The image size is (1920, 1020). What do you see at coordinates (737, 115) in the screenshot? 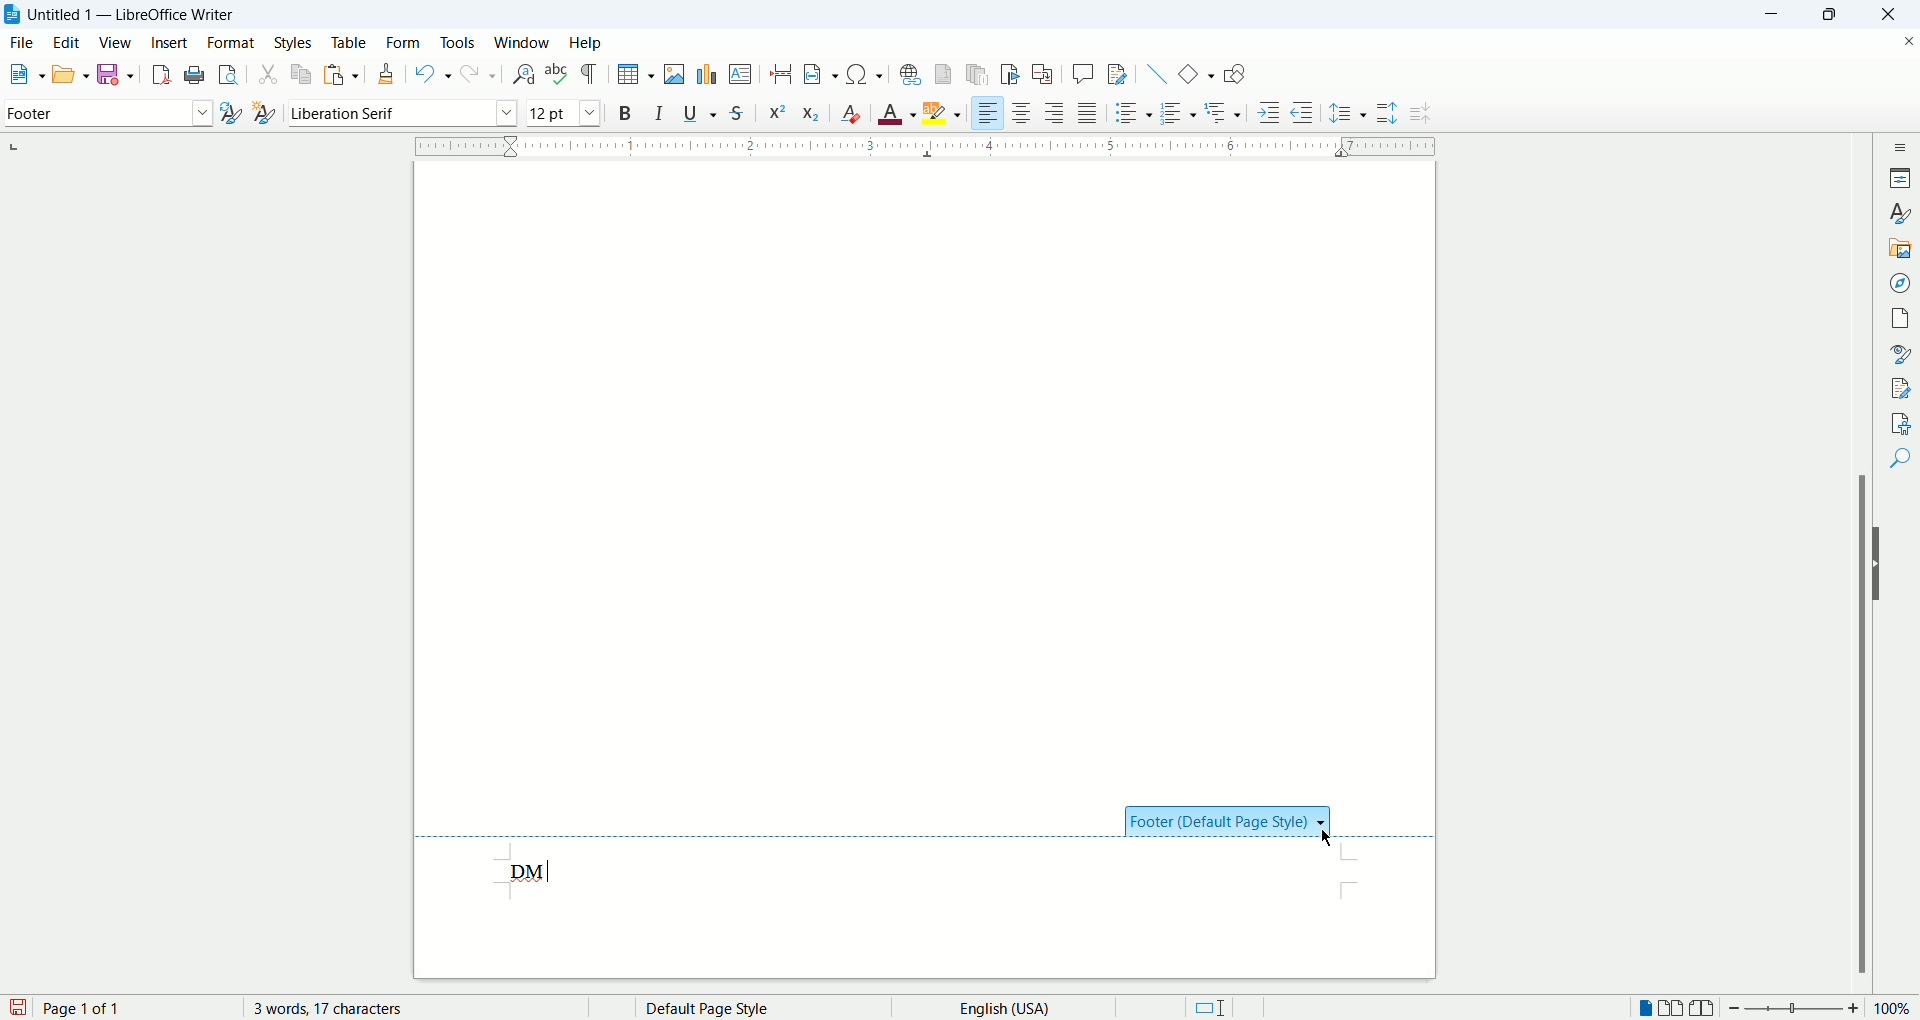
I see `strikethrough` at bounding box center [737, 115].